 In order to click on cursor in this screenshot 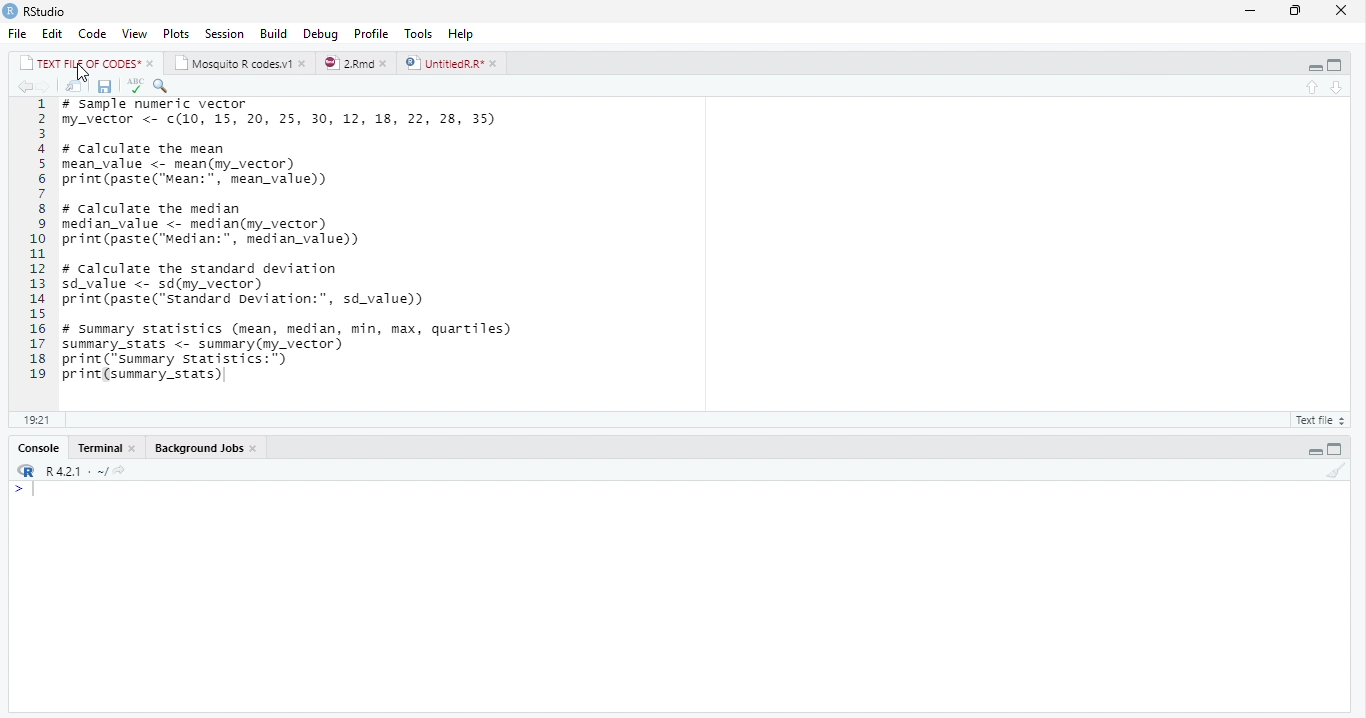, I will do `click(84, 73)`.